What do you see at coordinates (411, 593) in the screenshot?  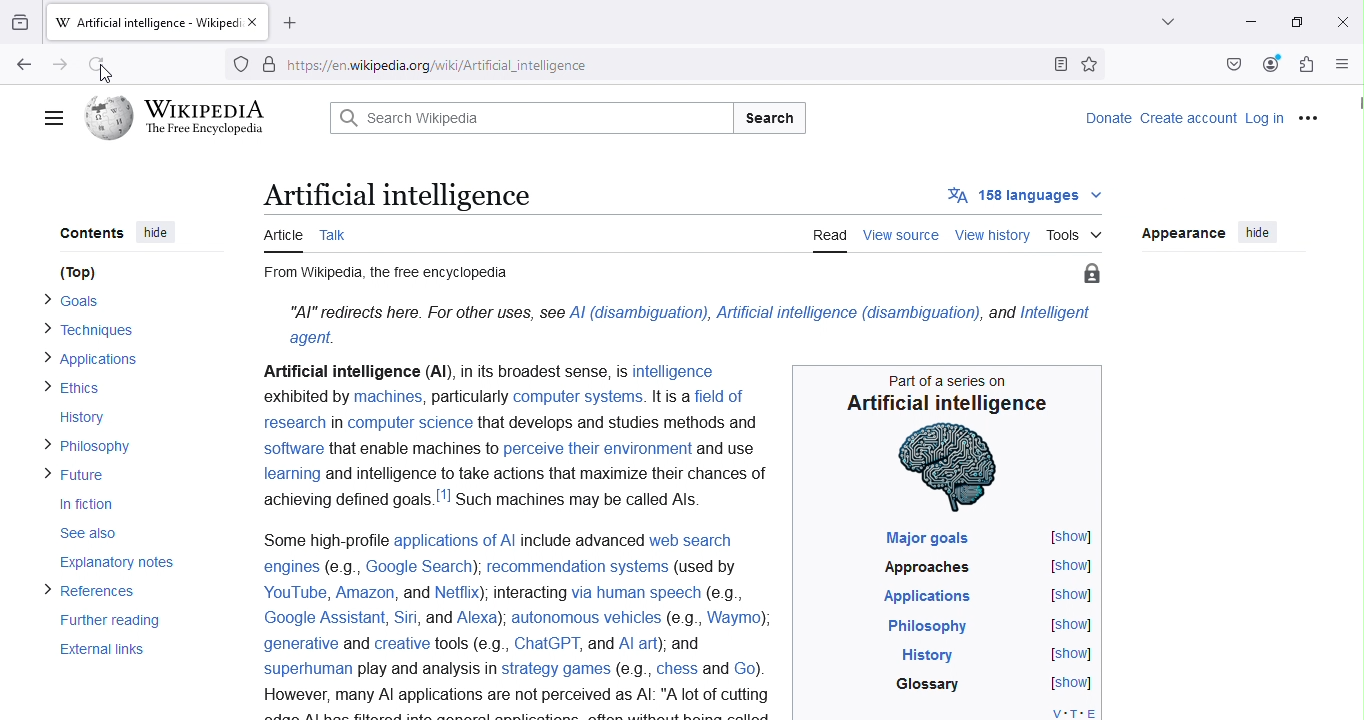 I see `and` at bounding box center [411, 593].